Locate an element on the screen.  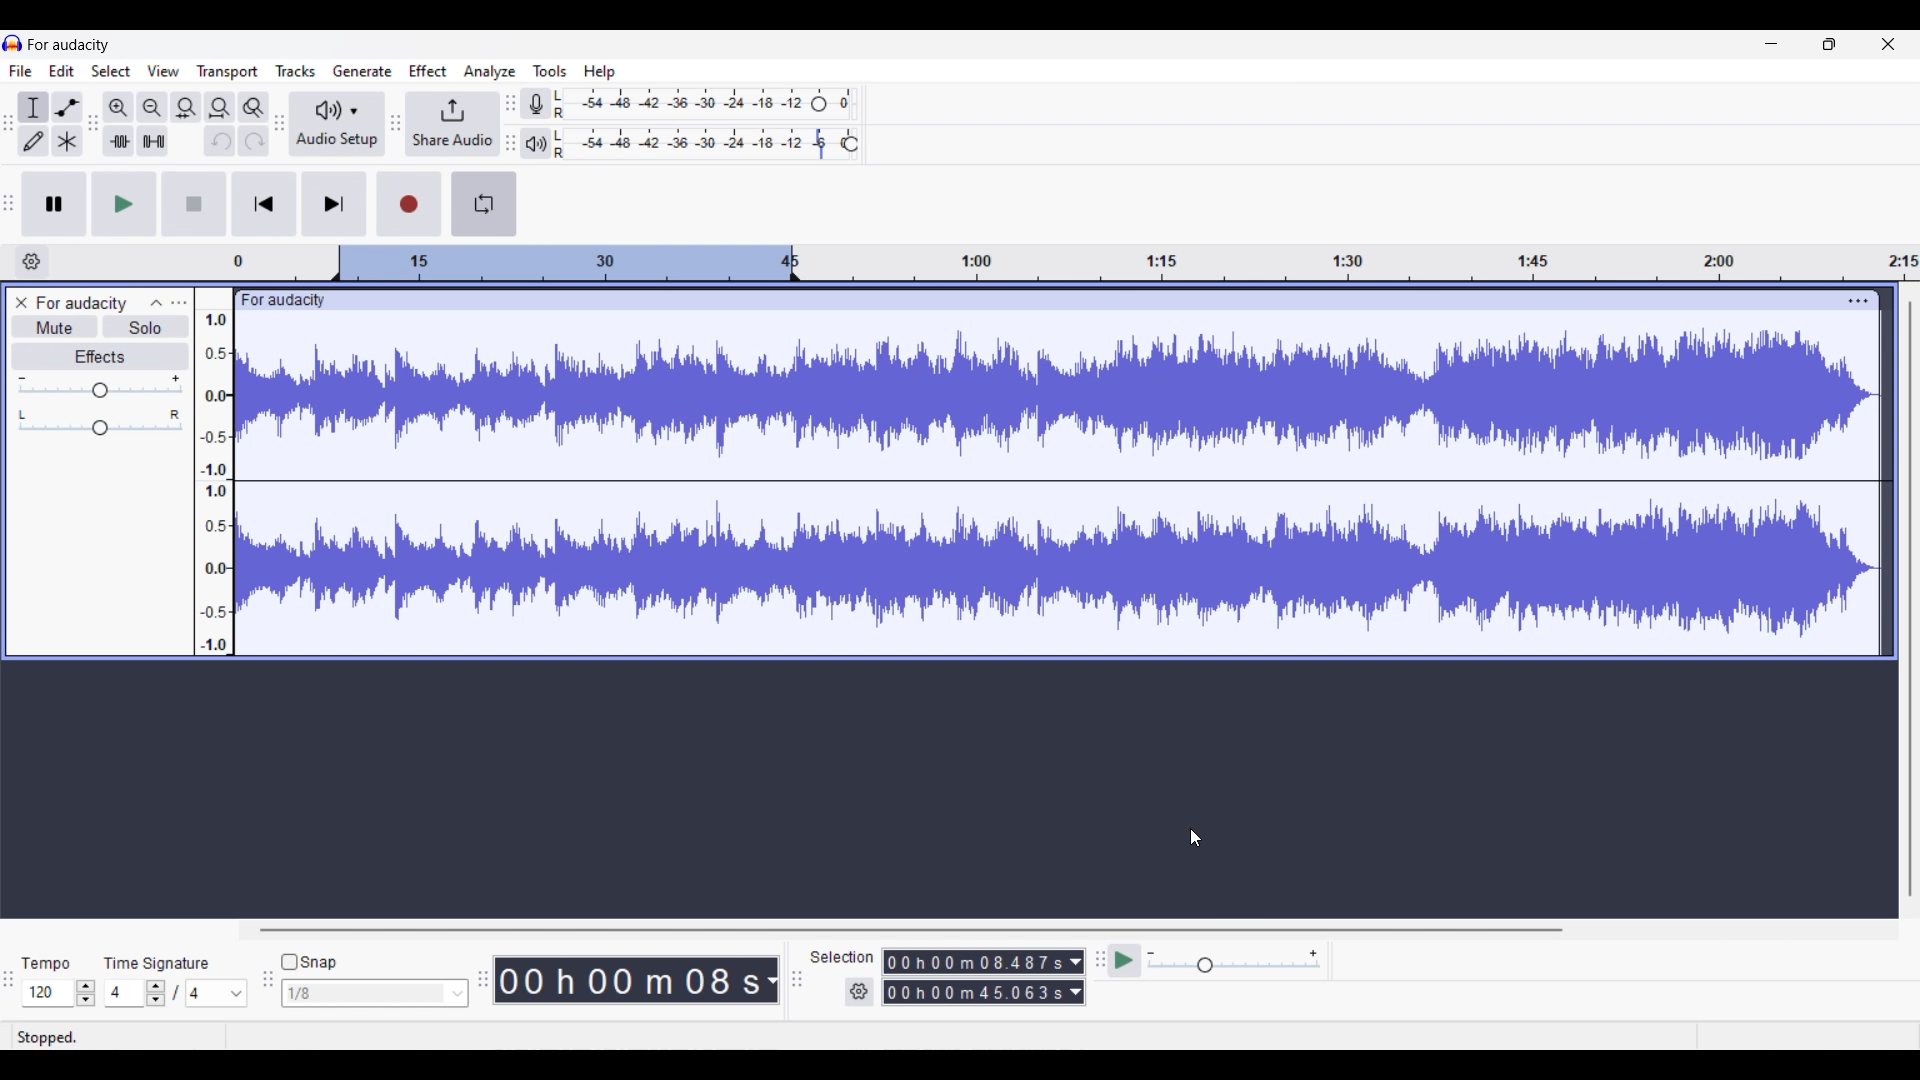
Increase/Decrease number is located at coordinates (156, 993).